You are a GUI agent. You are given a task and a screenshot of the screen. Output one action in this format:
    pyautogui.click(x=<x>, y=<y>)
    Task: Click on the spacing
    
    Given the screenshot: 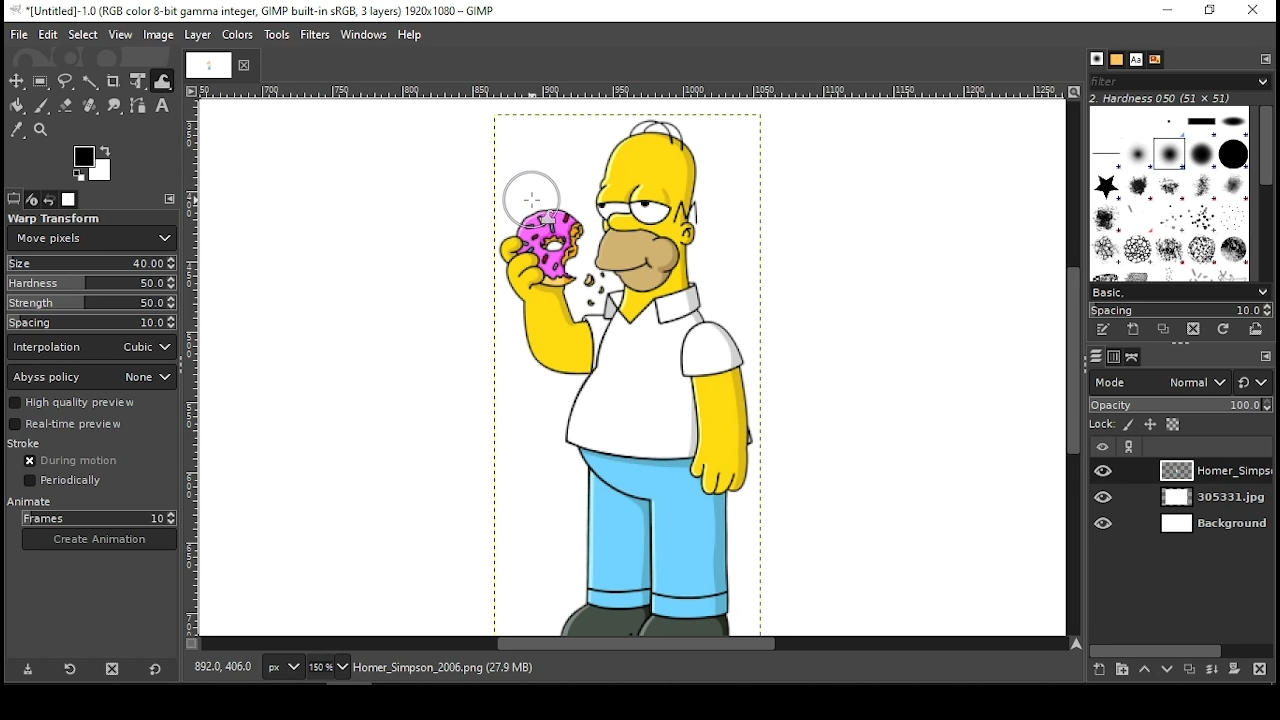 What is the action you would take?
    pyautogui.click(x=1180, y=310)
    